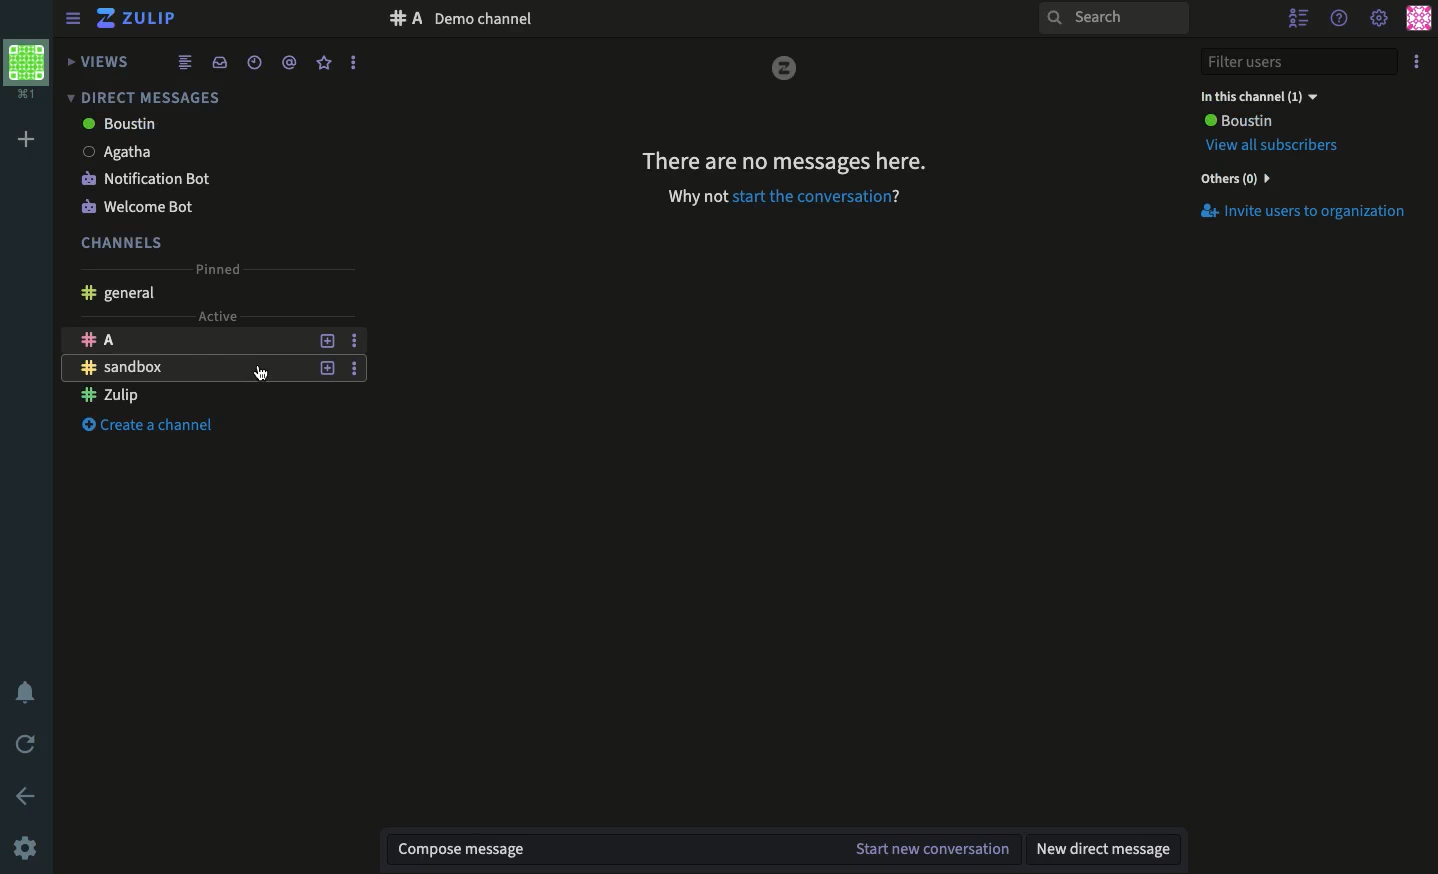 The height and width of the screenshot is (874, 1438). What do you see at coordinates (1420, 58) in the screenshot?
I see `Options ` at bounding box center [1420, 58].